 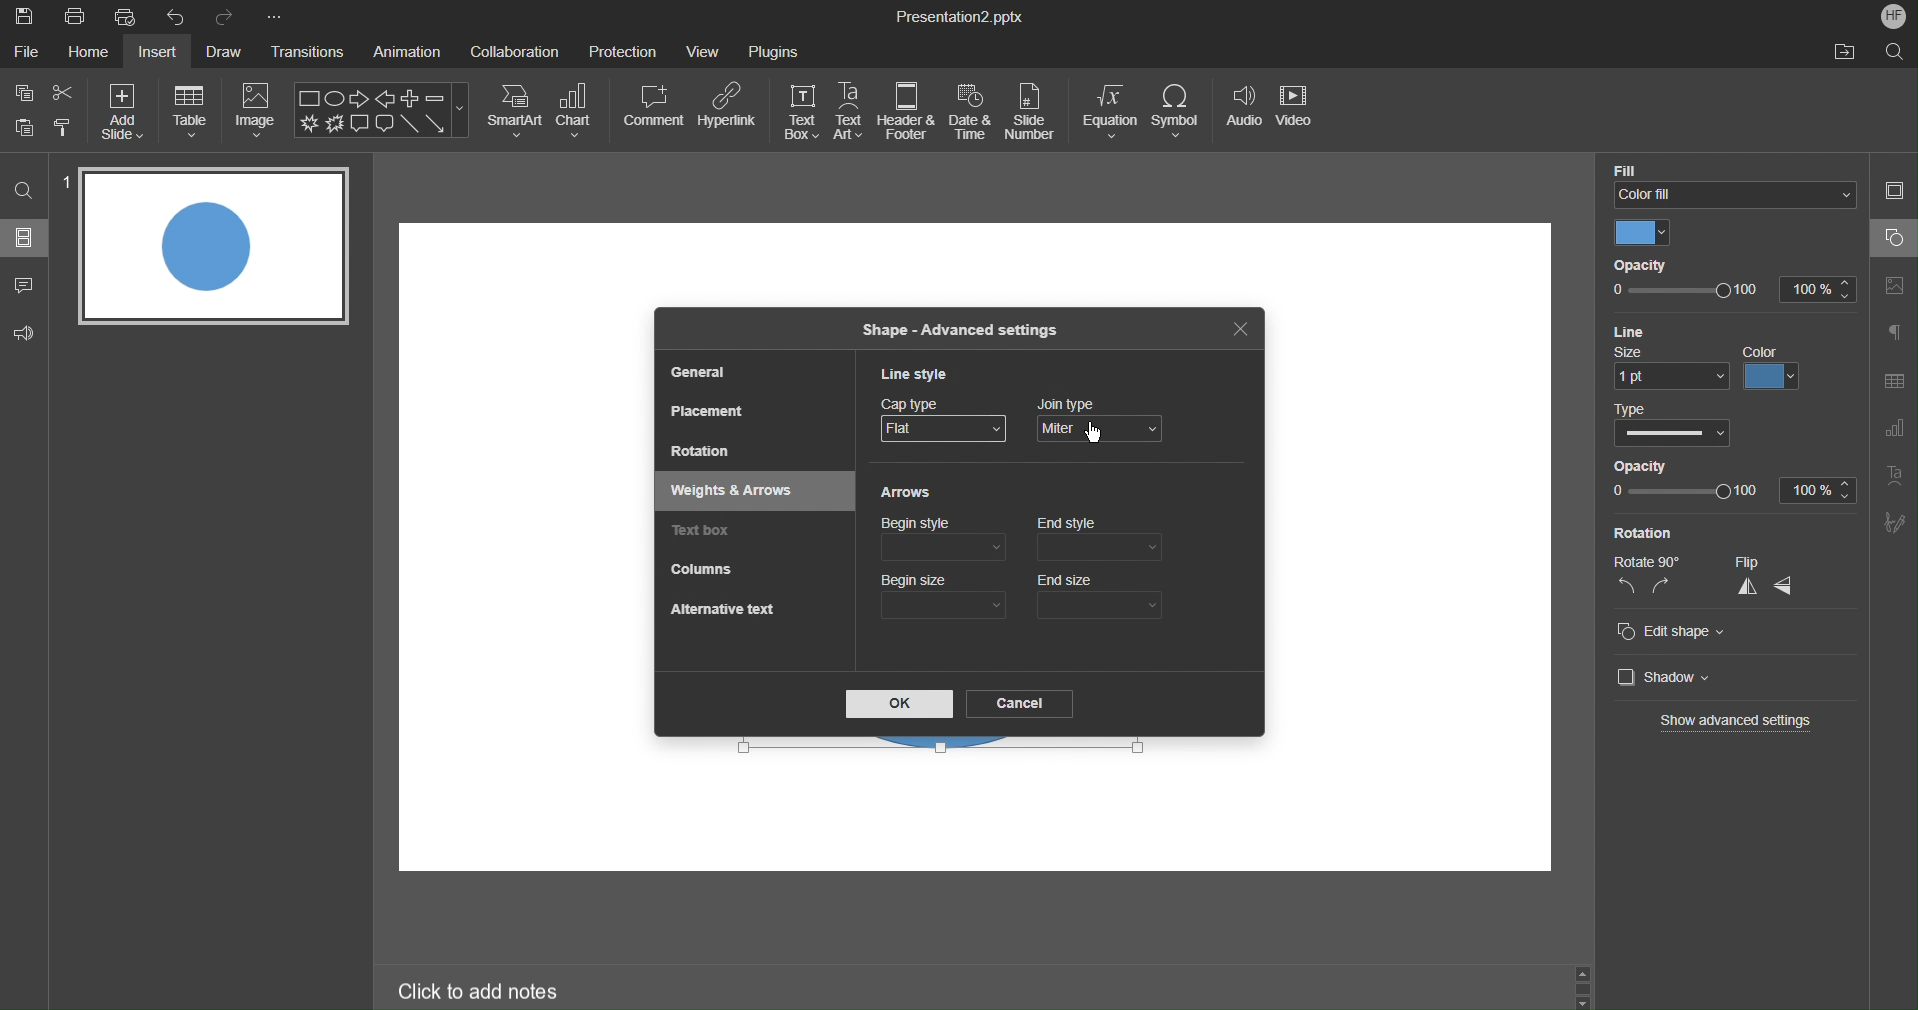 I want to click on Edit shape, so click(x=1672, y=633).